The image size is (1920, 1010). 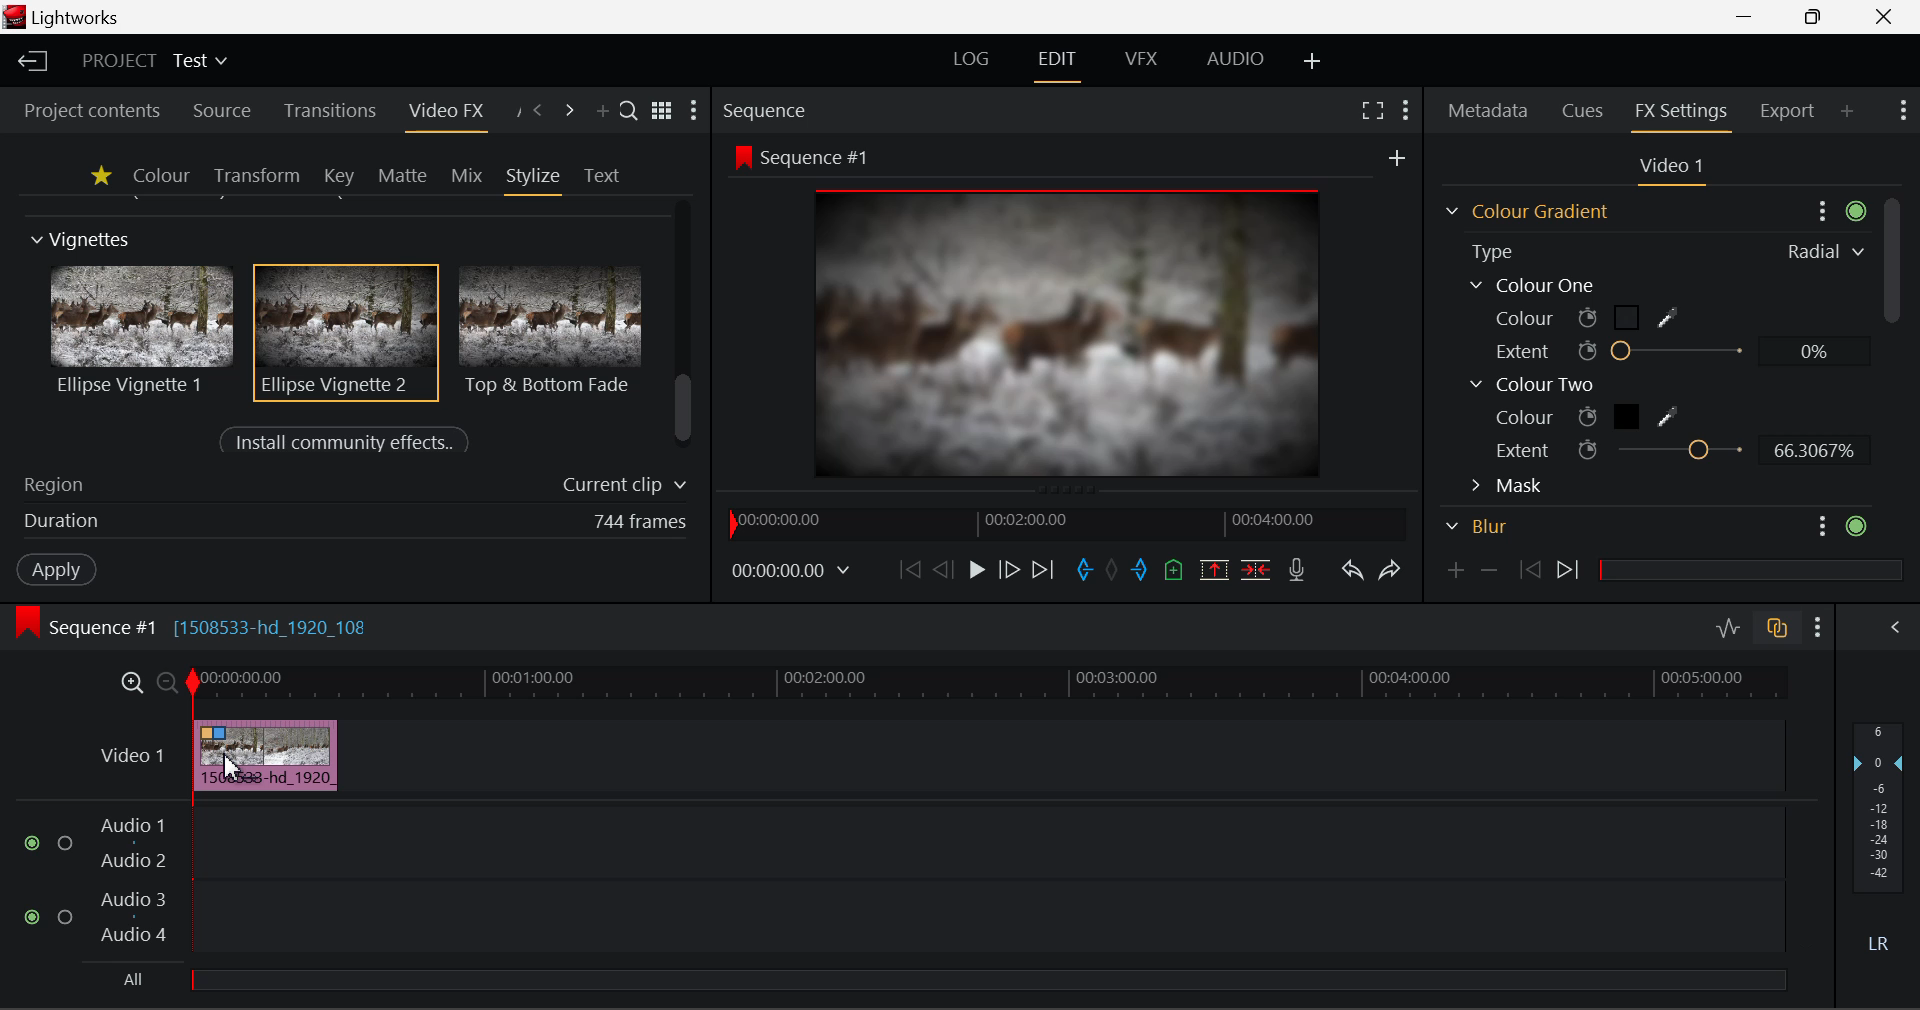 I want to click on Video FX Panel Open, so click(x=451, y=113).